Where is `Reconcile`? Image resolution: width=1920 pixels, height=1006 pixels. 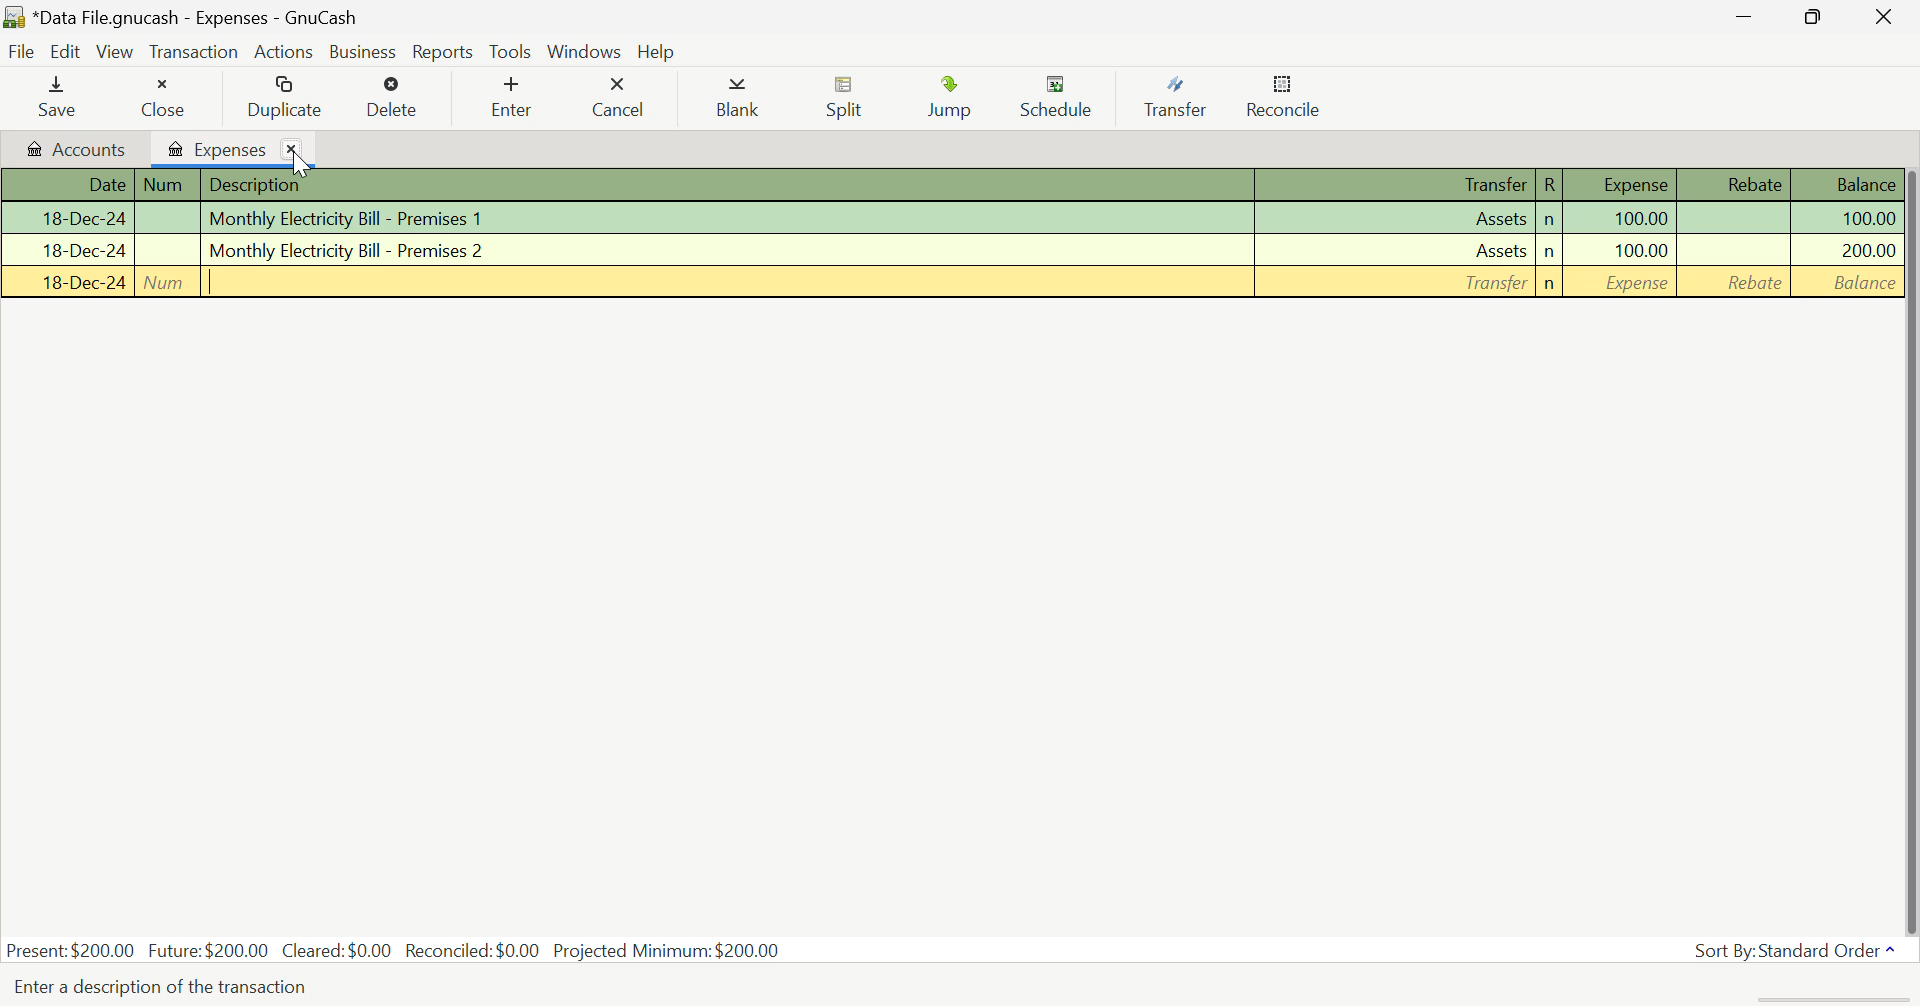 Reconcile is located at coordinates (1283, 101).